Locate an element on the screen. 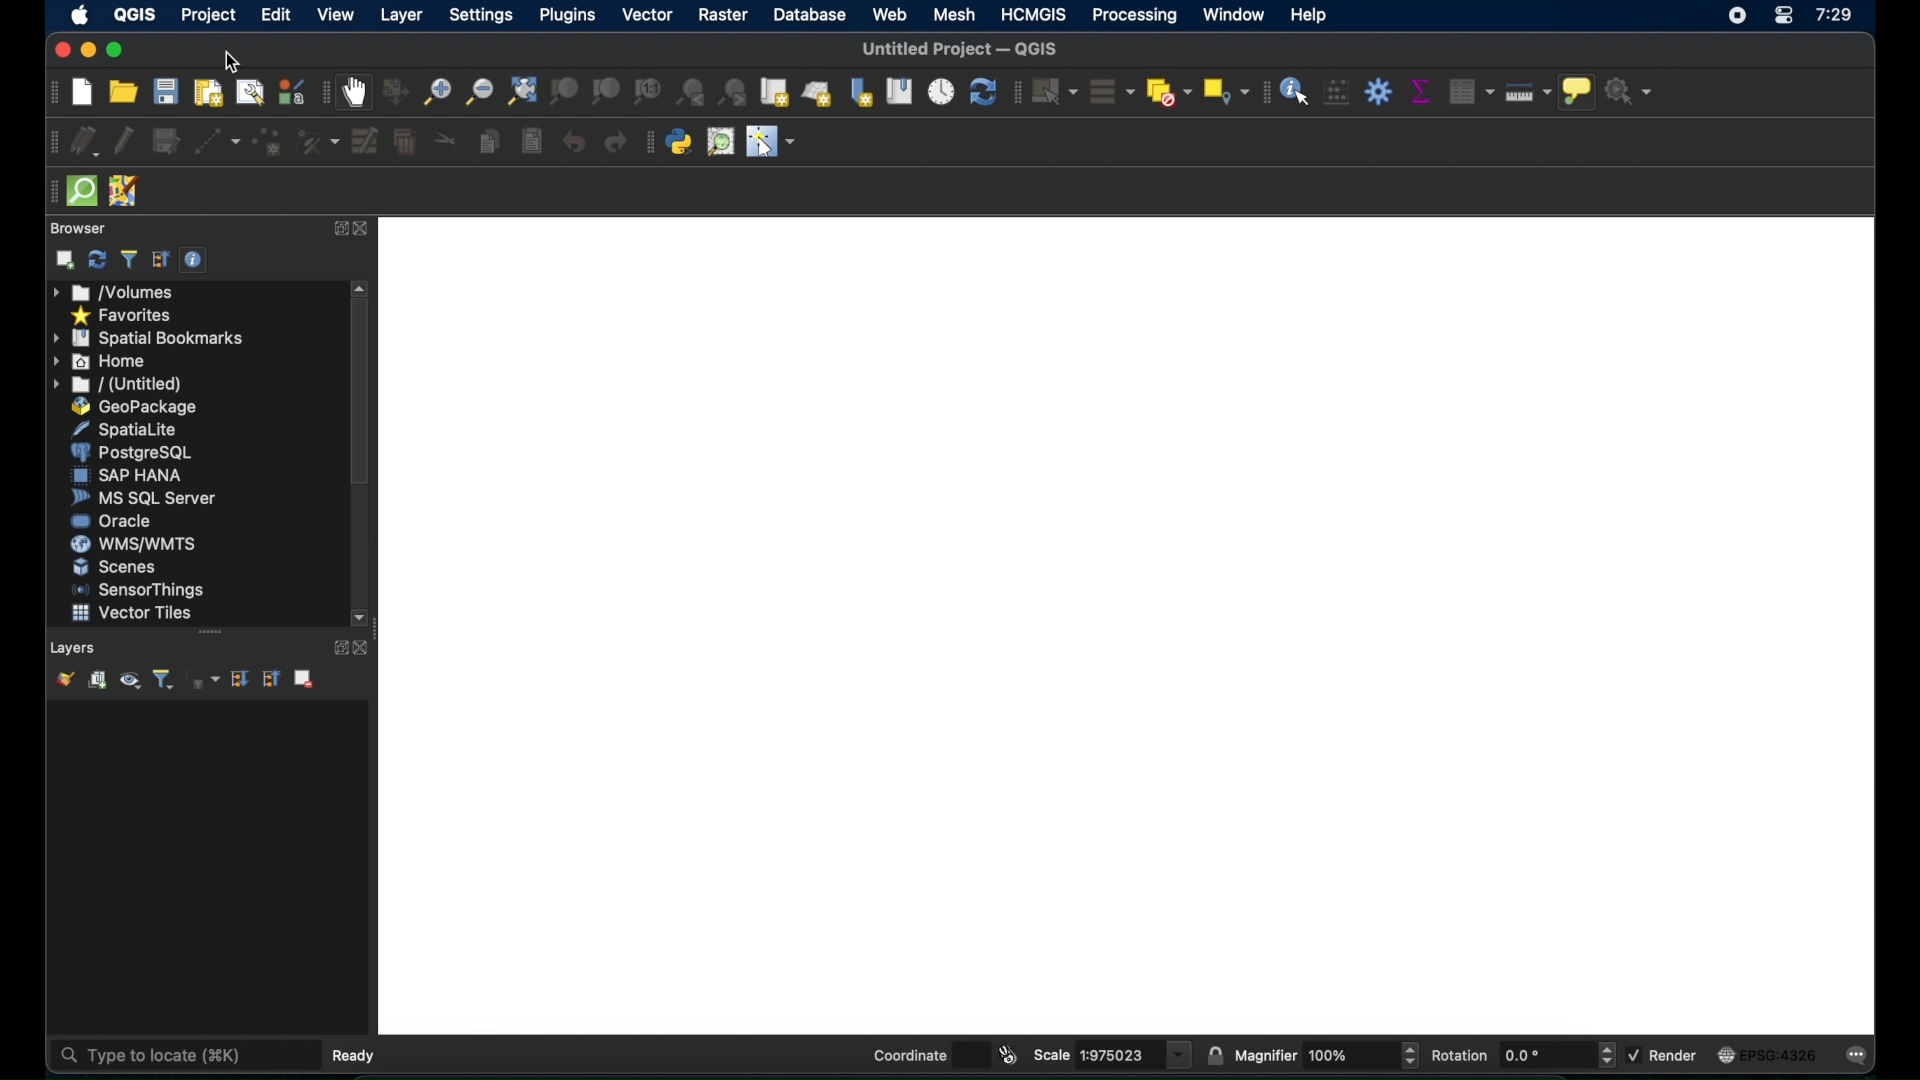  undo is located at coordinates (573, 139).